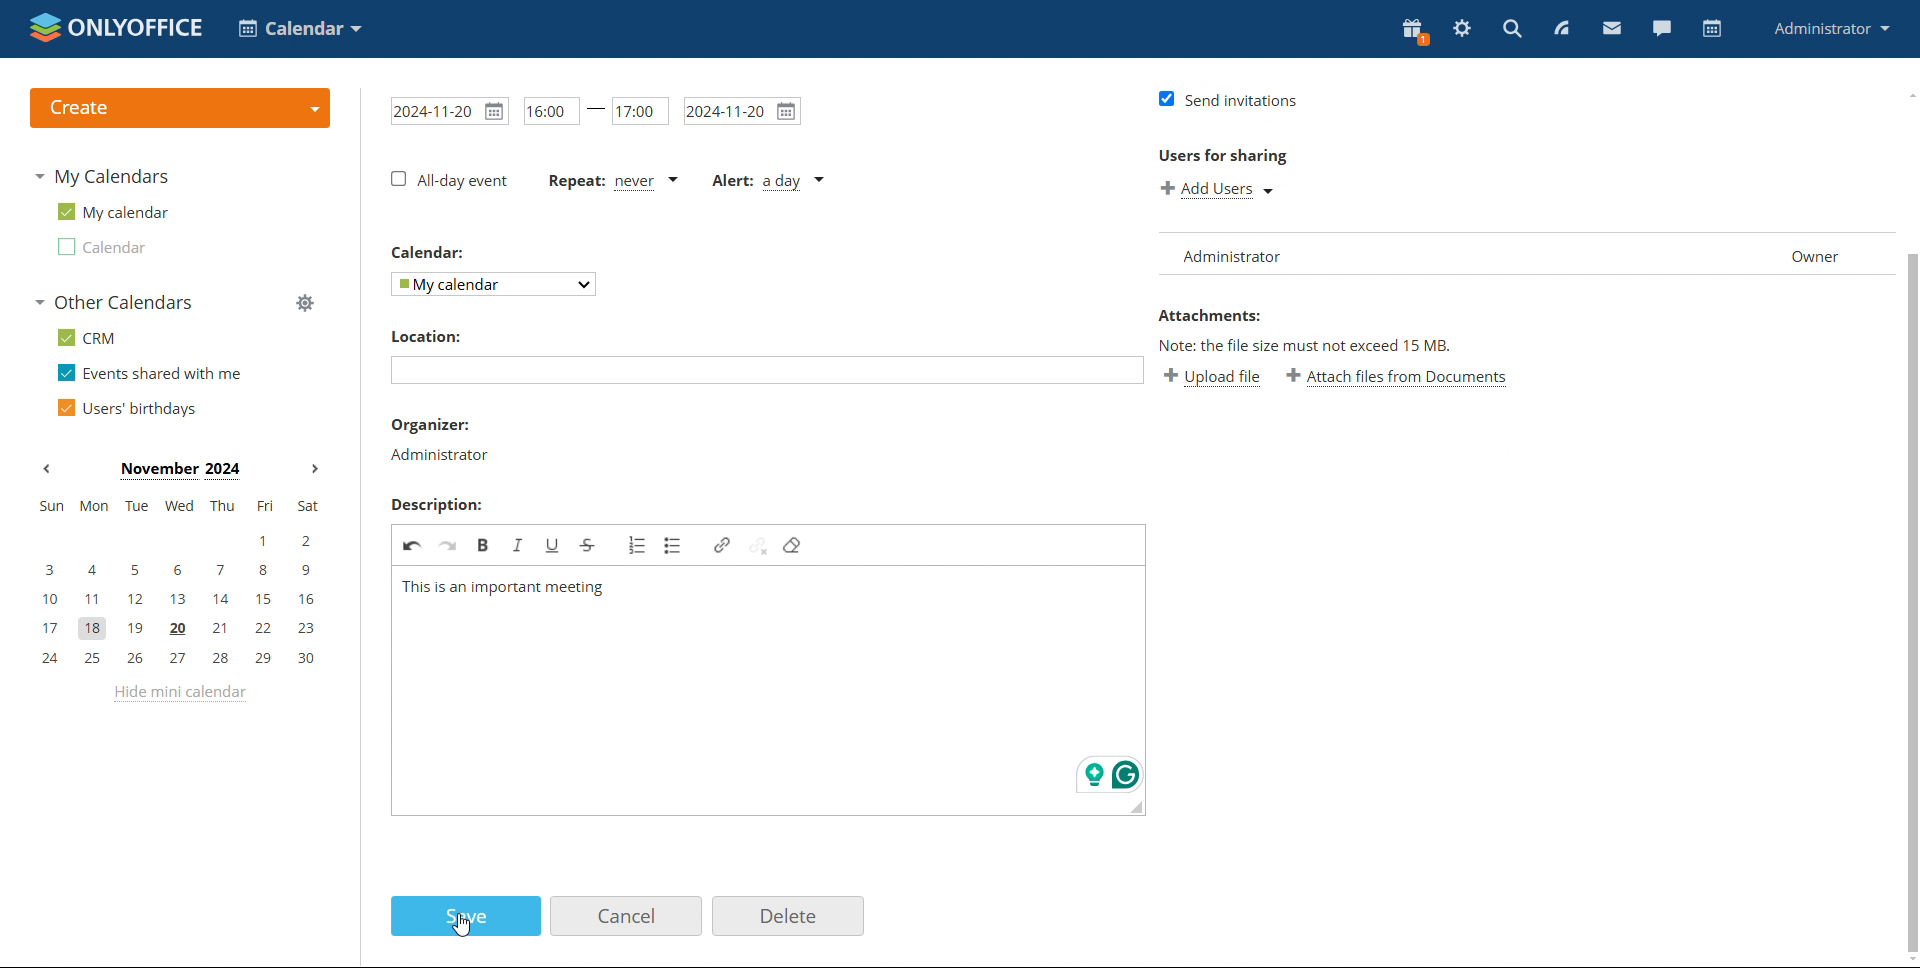  I want to click on resize box, so click(1136, 807).